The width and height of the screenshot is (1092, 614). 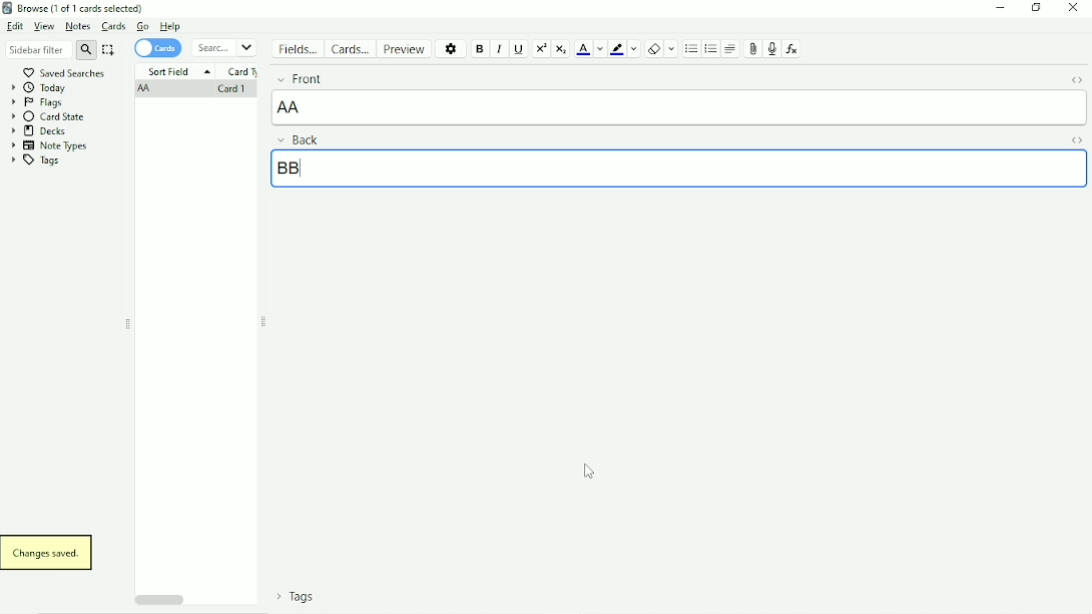 I want to click on Italic, so click(x=500, y=50).